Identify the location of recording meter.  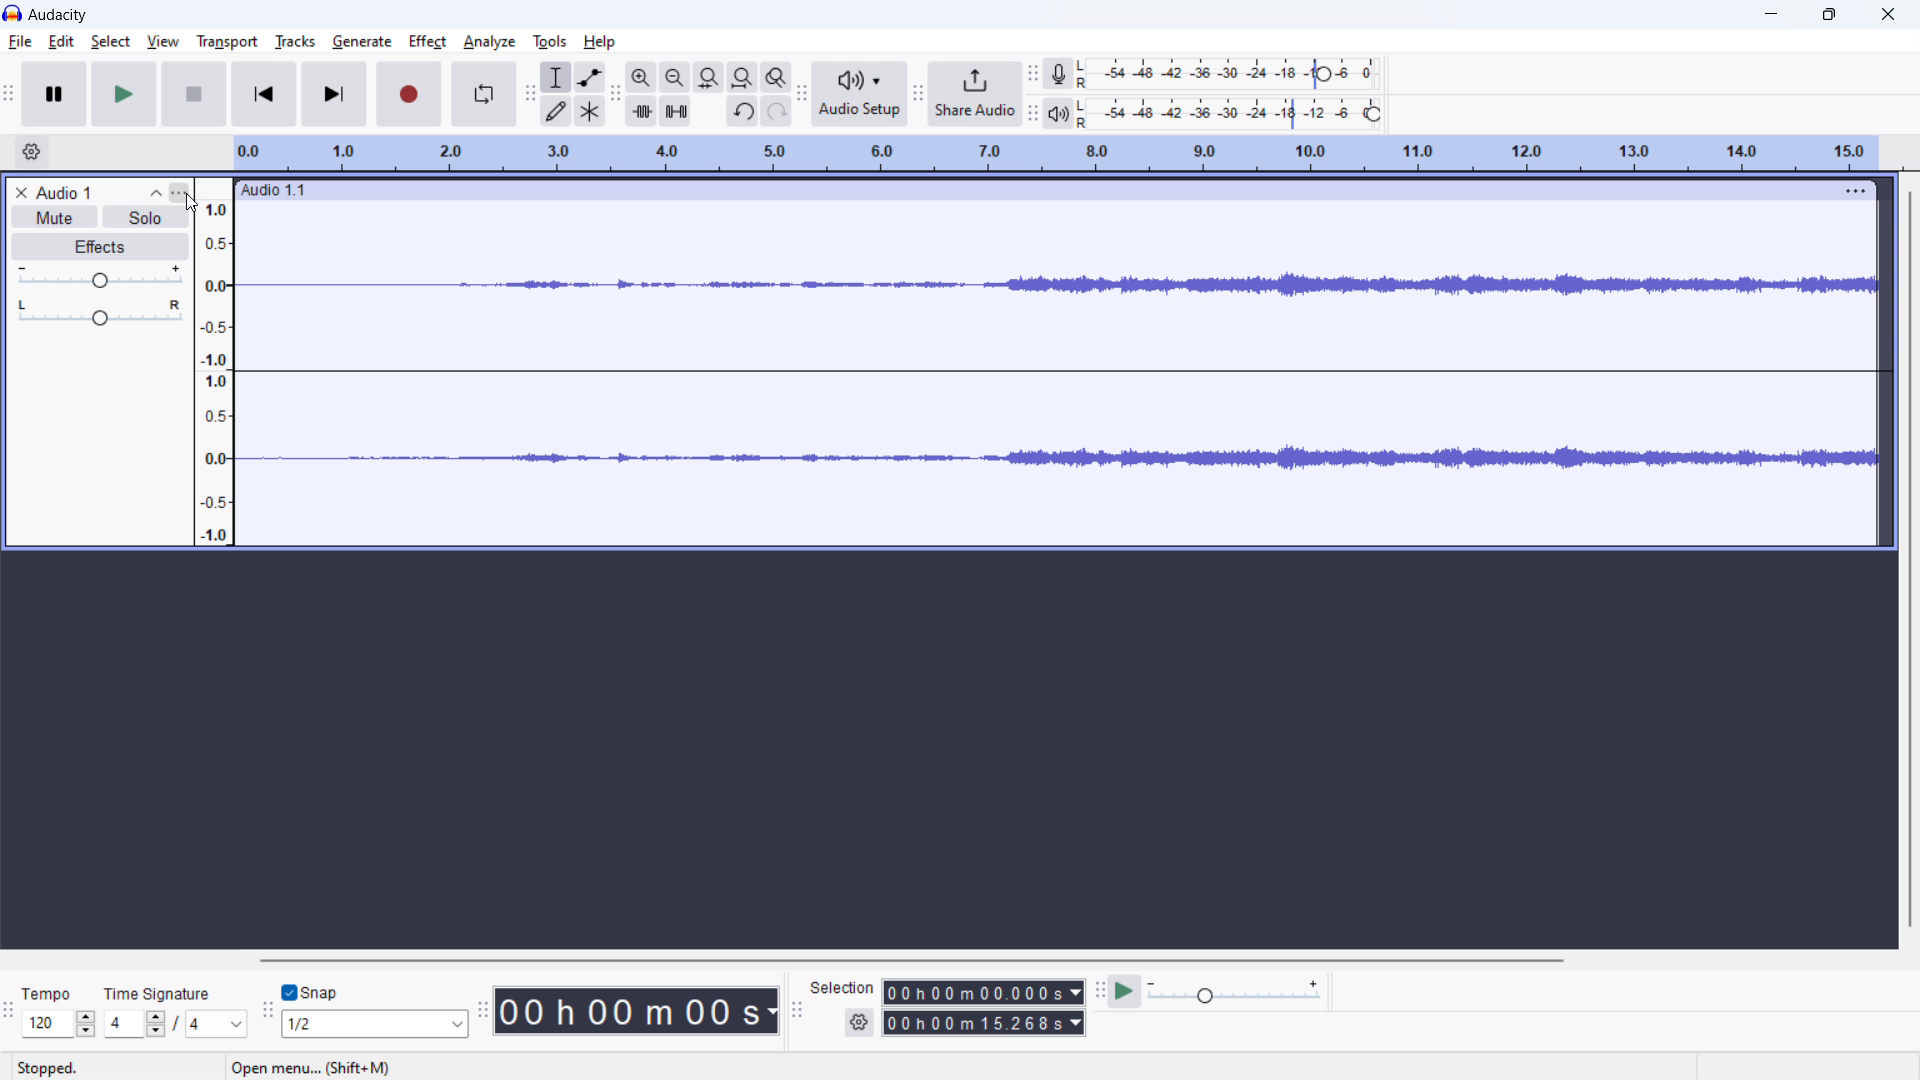
(1059, 73).